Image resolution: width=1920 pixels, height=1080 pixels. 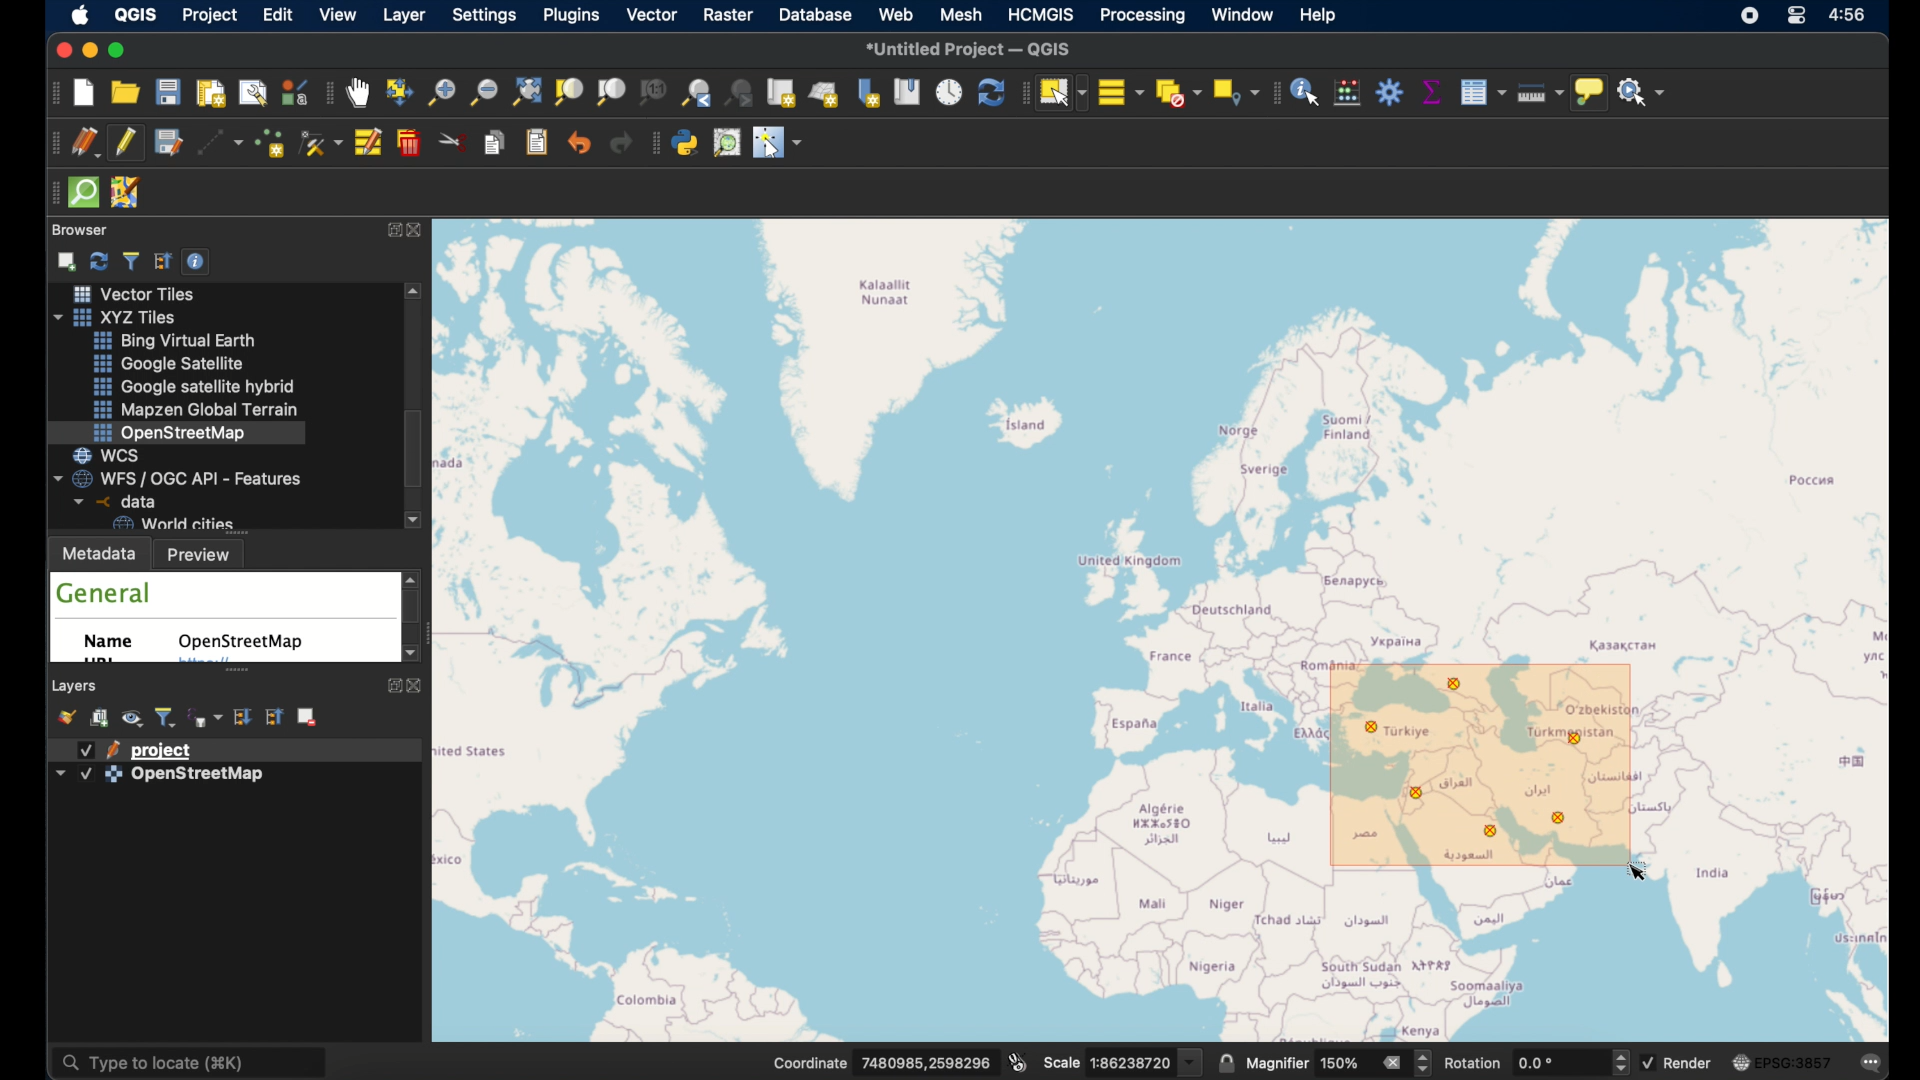 What do you see at coordinates (1389, 92) in the screenshot?
I see `toolbox` at bounding box center [1389, 92].